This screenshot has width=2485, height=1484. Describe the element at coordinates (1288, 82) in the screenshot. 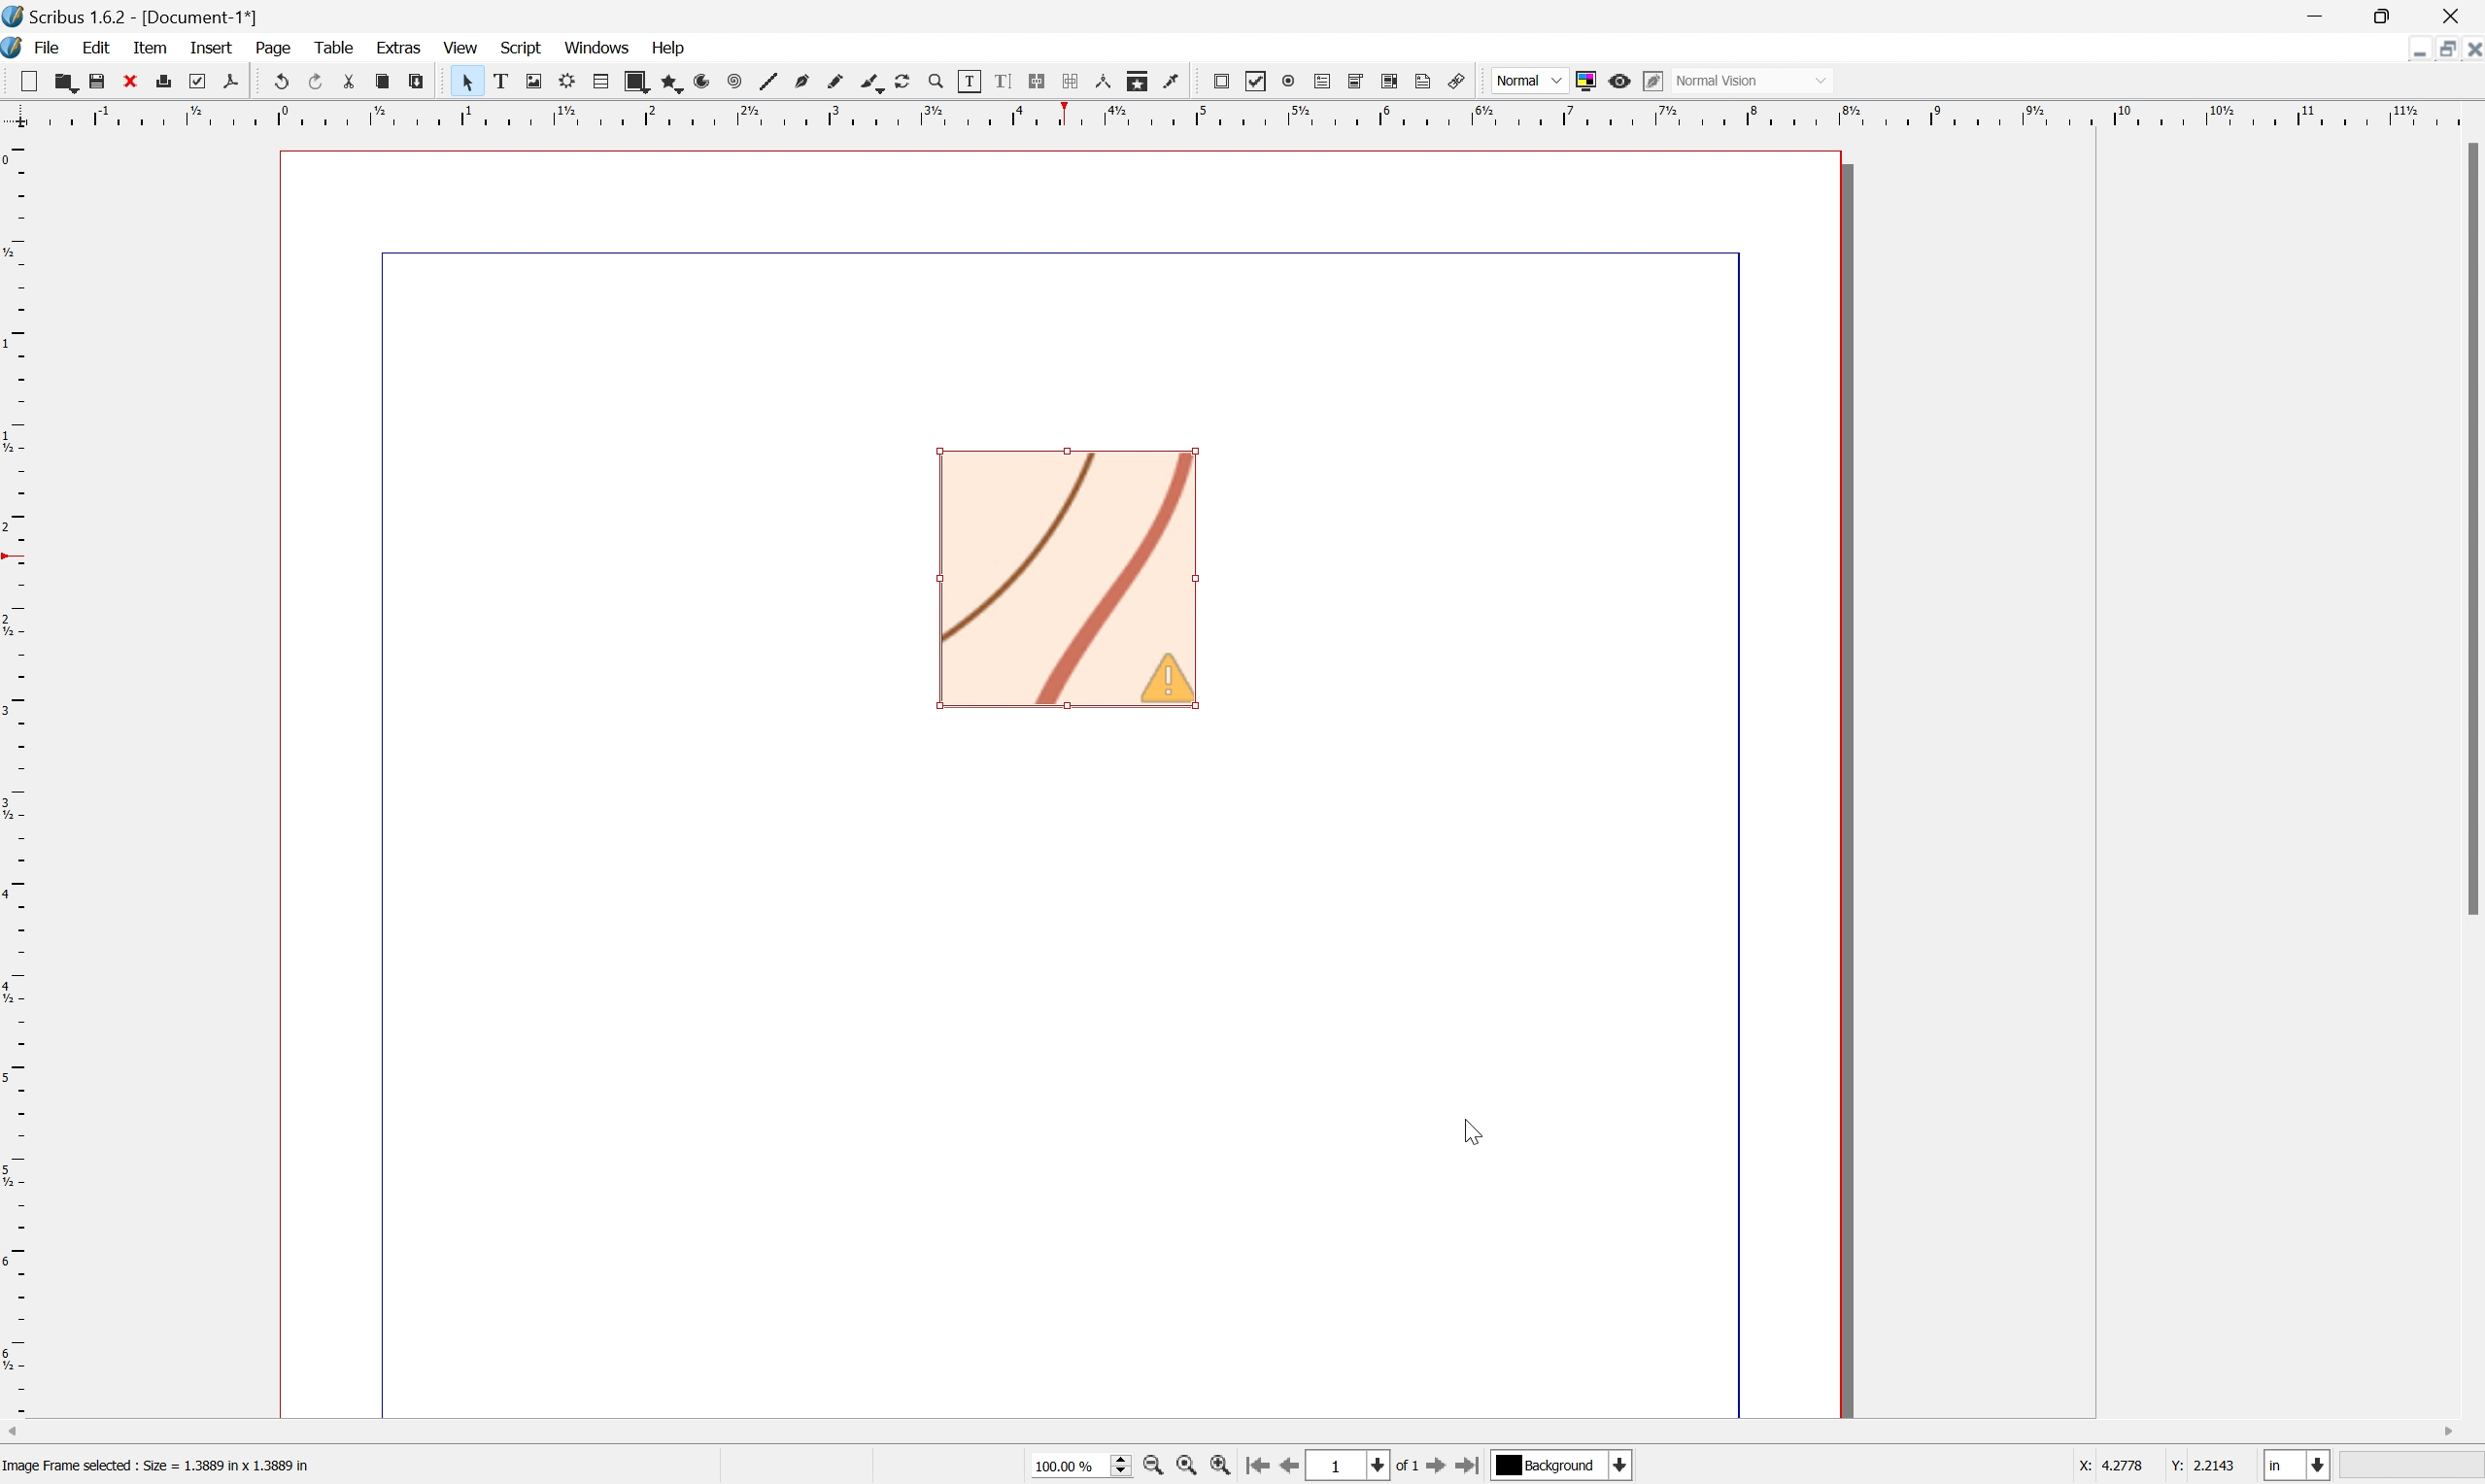

I see `PDF radio button` at that location.